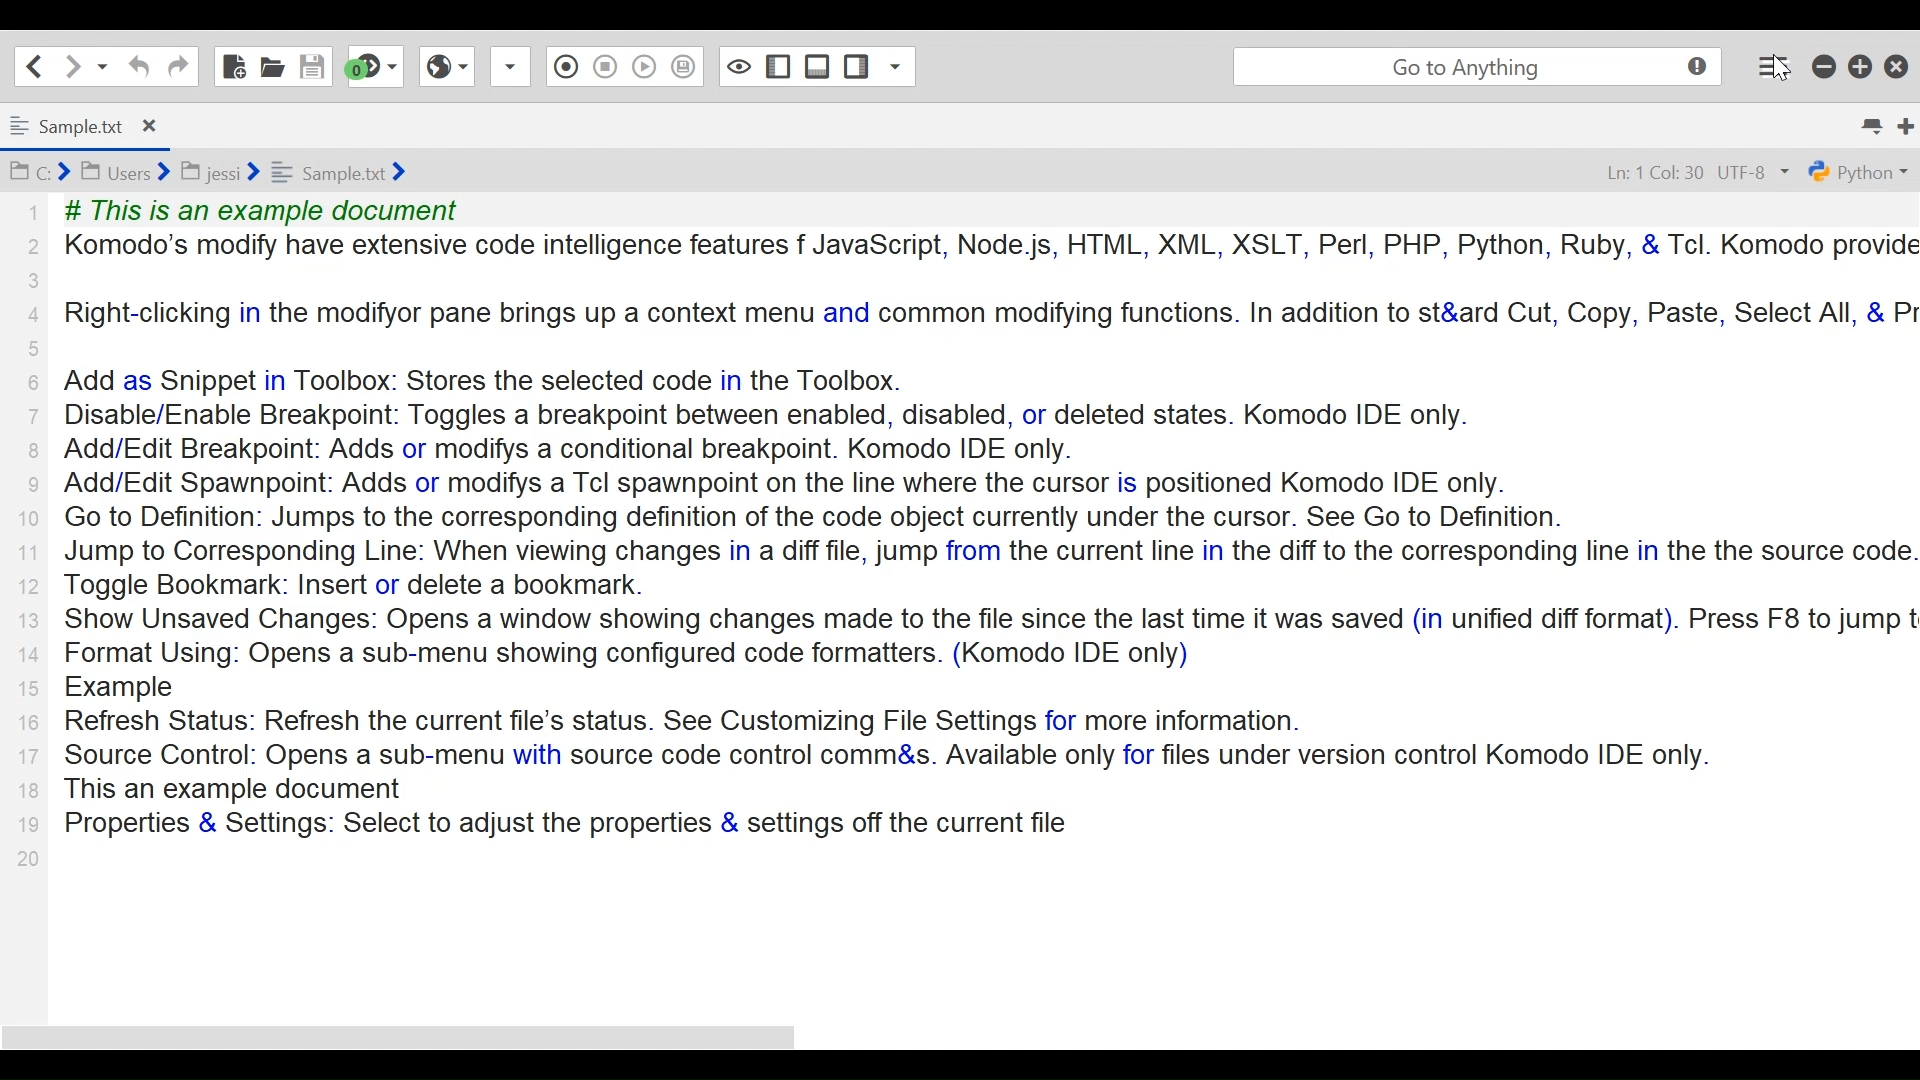  I want to click on Stop Recording Macro, so click(565, 65).